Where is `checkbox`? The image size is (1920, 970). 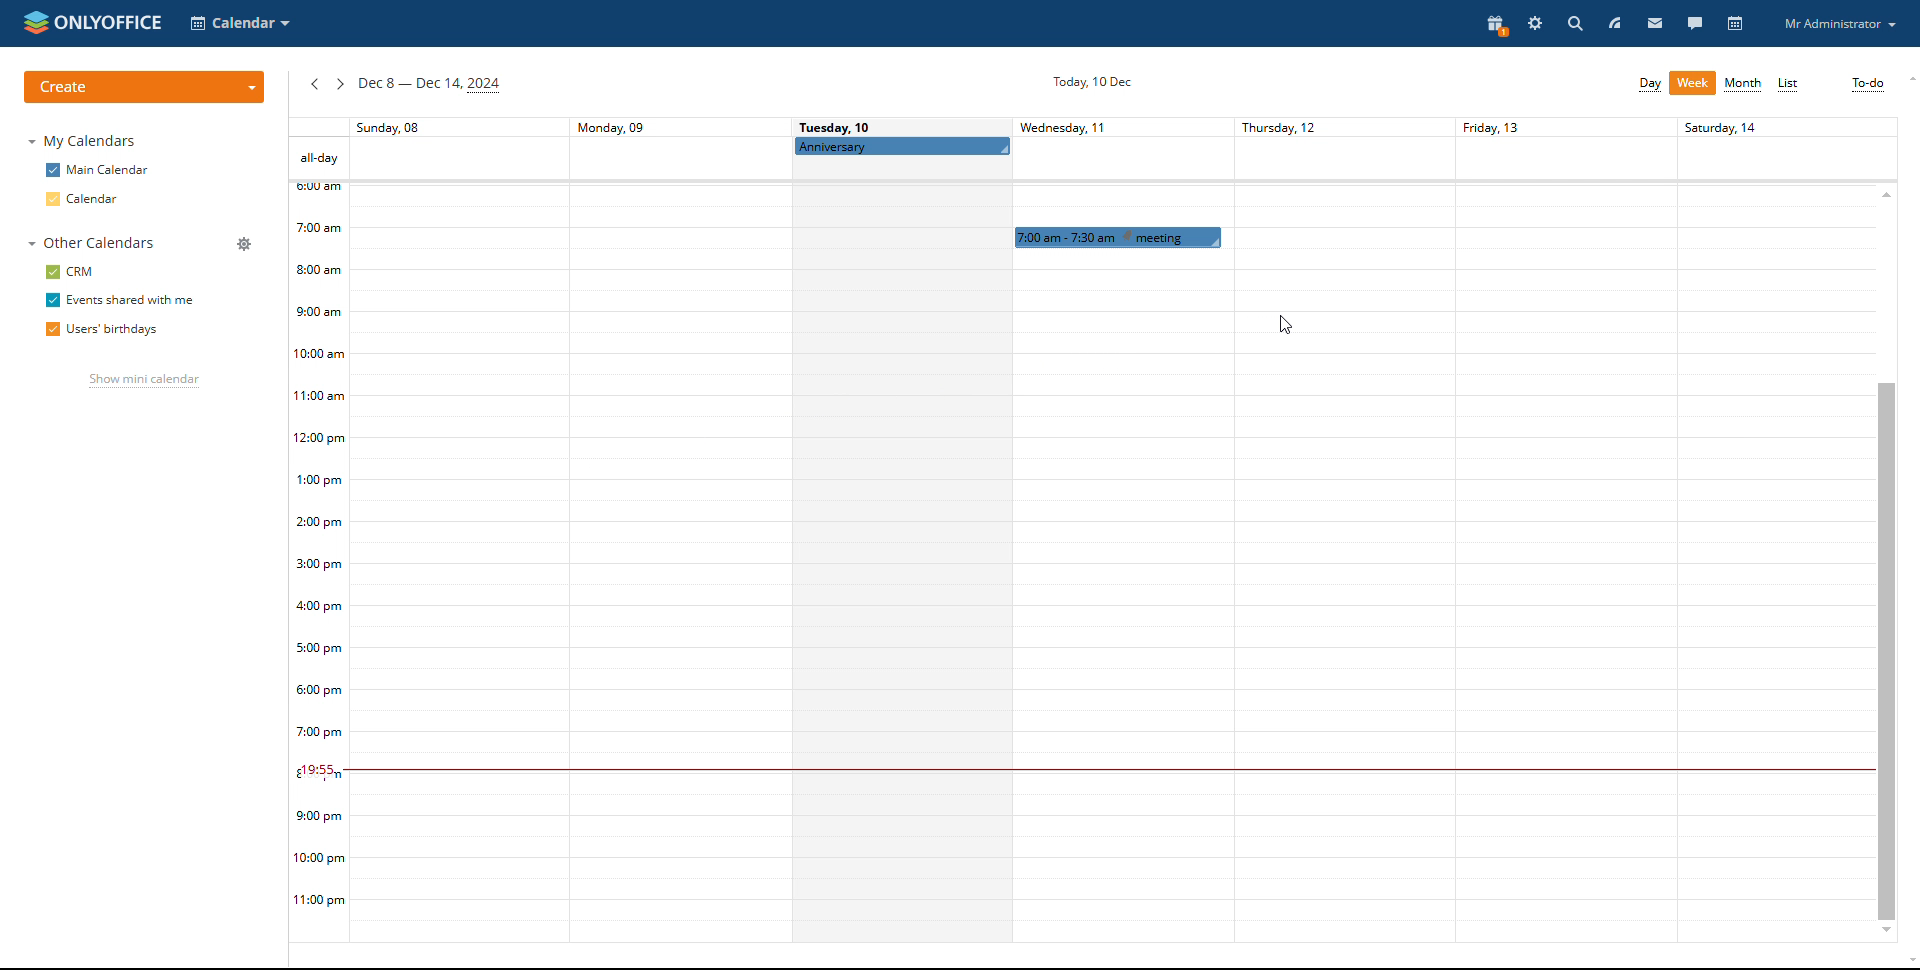
checkbox is located at coordinates (51, 199).